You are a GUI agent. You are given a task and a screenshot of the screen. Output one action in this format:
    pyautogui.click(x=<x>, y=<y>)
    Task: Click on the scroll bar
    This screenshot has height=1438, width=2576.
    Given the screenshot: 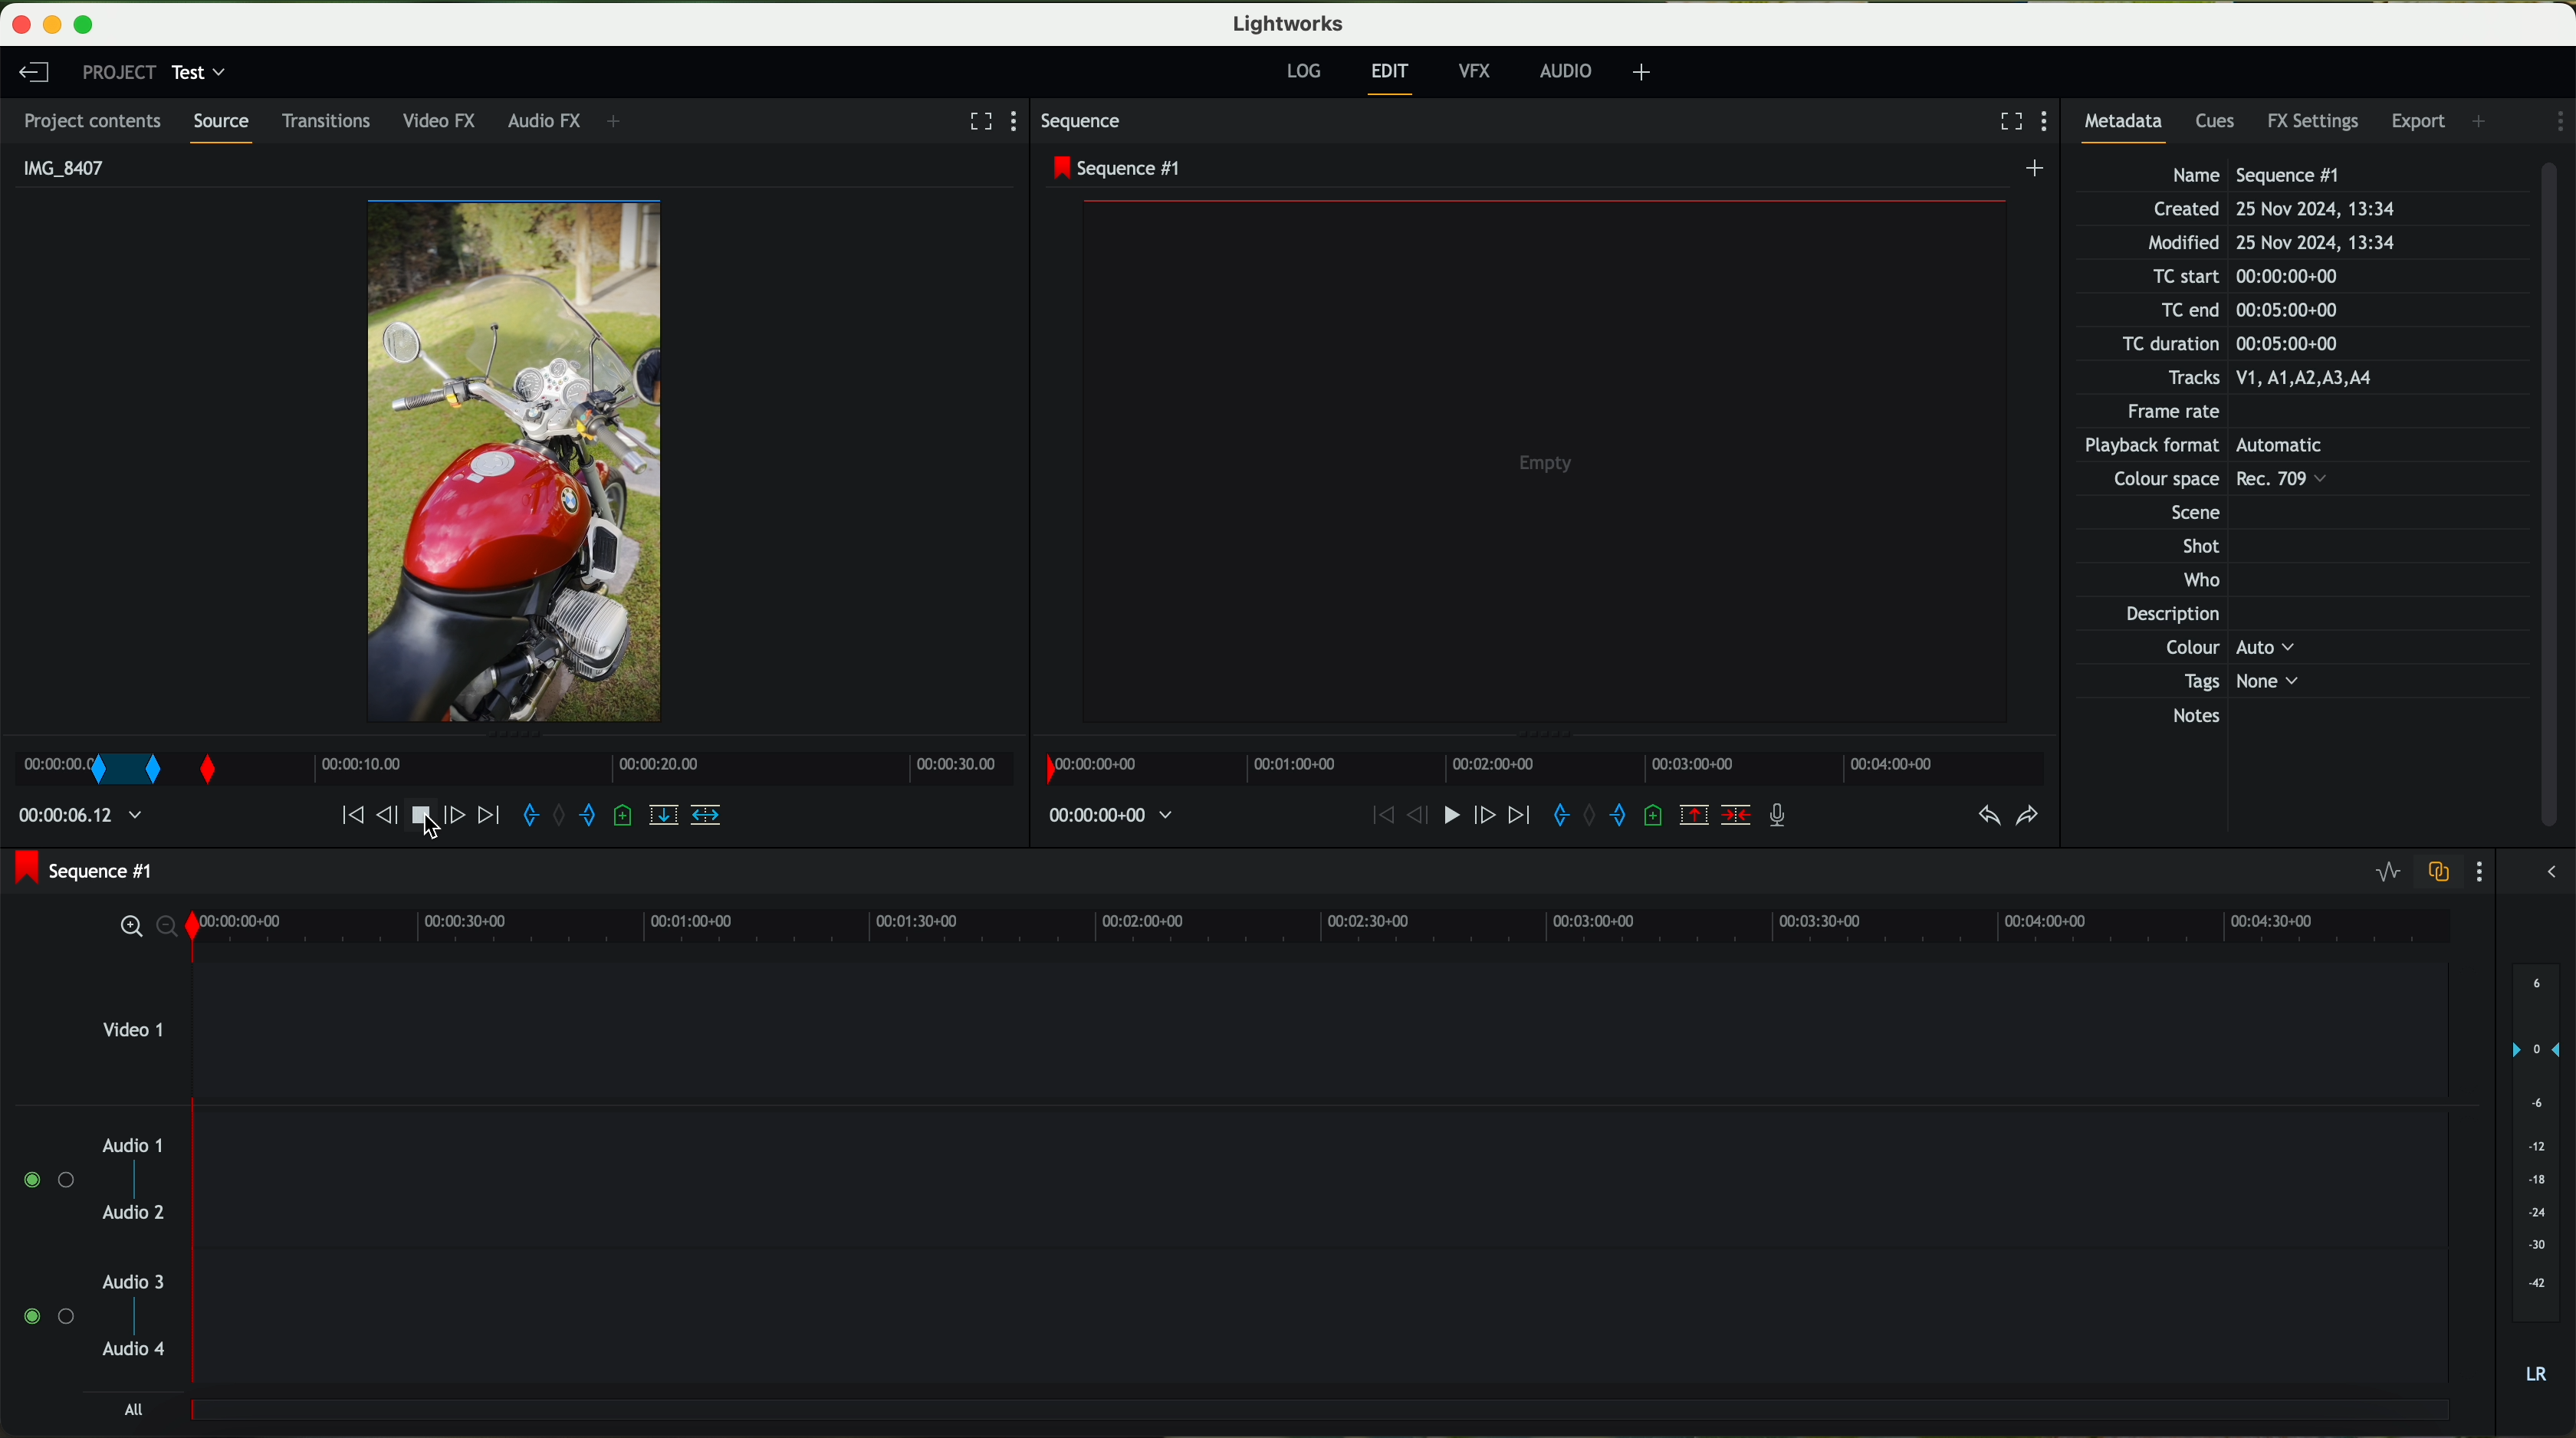 What is the action you would take?
    pyautogui.click(x=2558, y=497)
    